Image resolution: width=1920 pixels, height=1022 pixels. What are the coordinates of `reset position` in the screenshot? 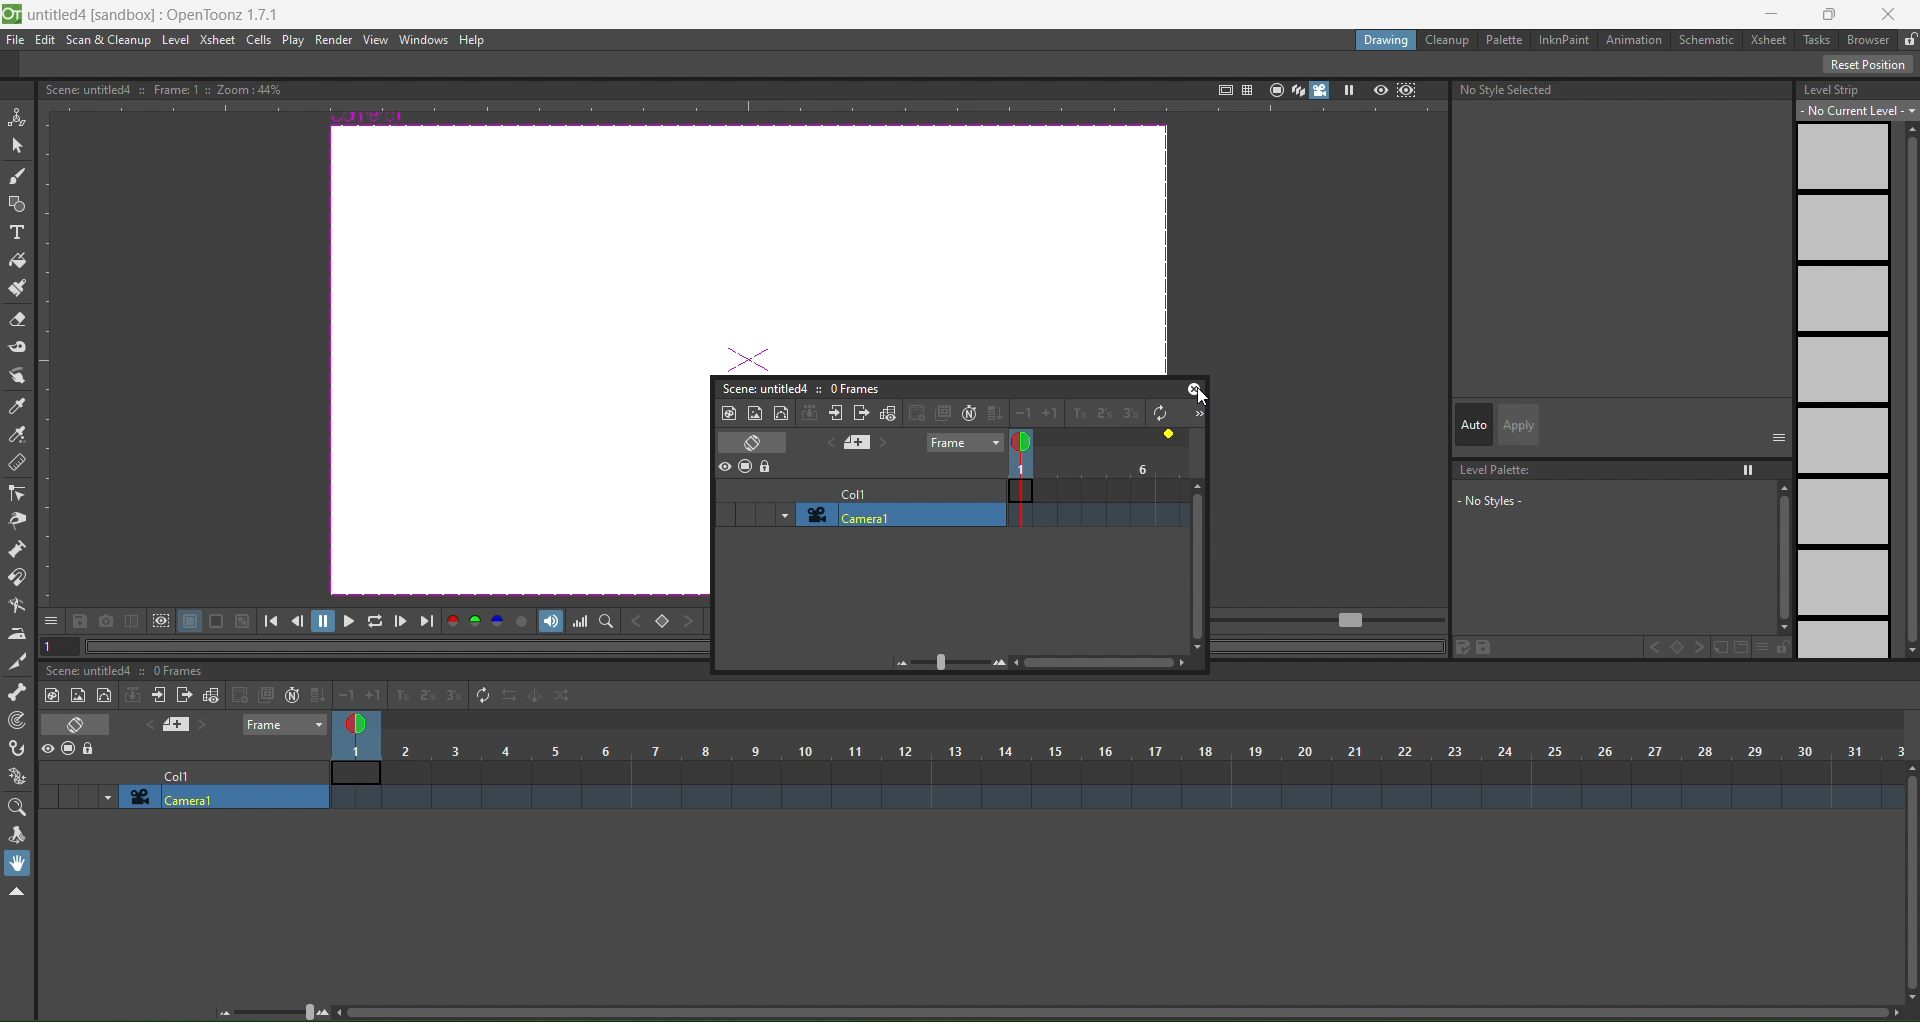 It's located at (1870, 65).